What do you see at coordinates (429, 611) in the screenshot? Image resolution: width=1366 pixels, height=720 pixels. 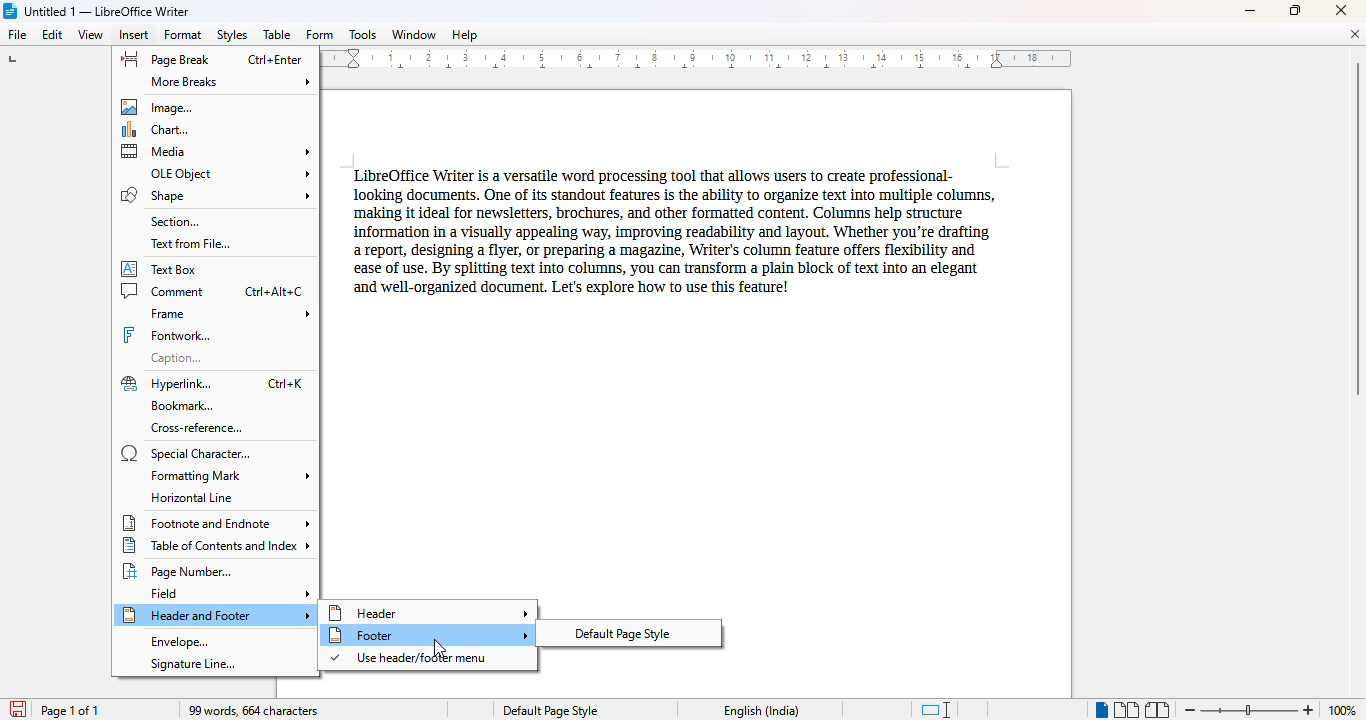 I see `header` at bounding box center [429, 611].